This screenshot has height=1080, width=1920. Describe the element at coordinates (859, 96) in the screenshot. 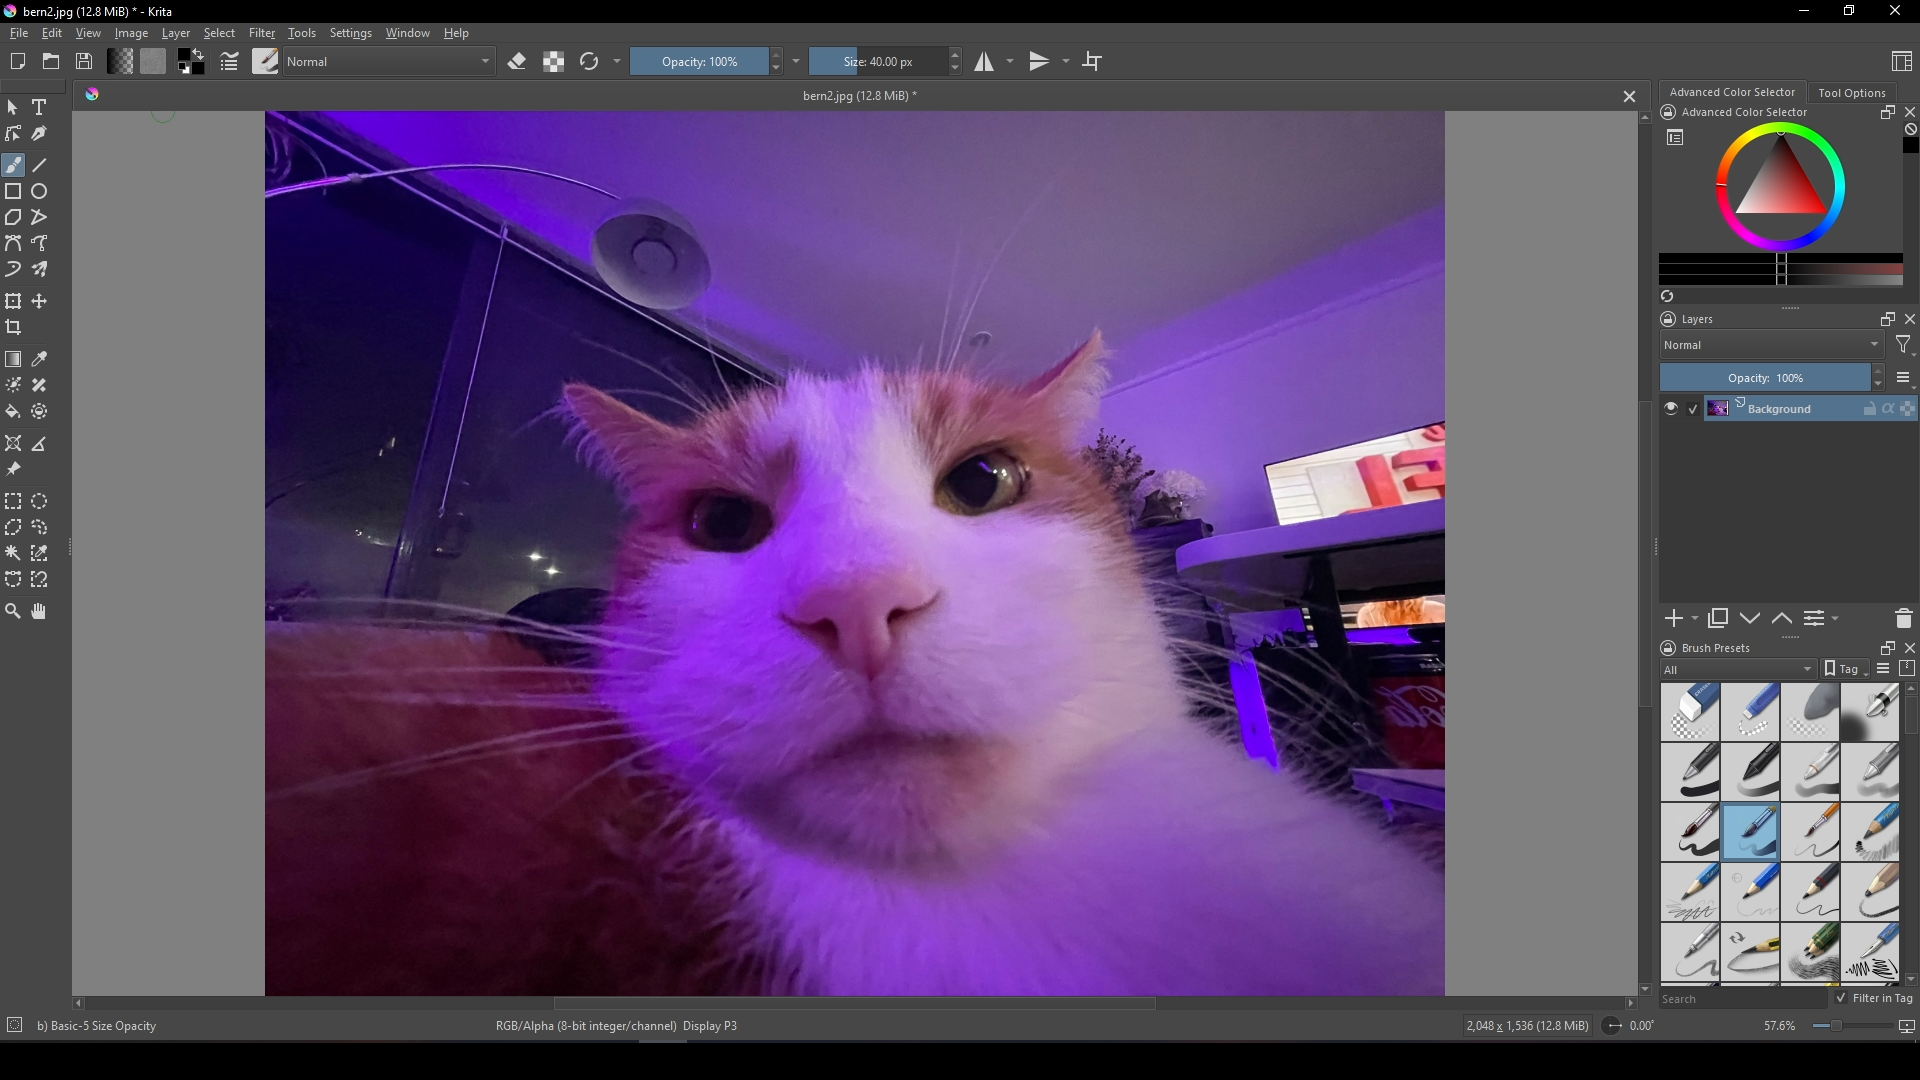

I see `bern2.jpg (12.6 mib)` at that location.